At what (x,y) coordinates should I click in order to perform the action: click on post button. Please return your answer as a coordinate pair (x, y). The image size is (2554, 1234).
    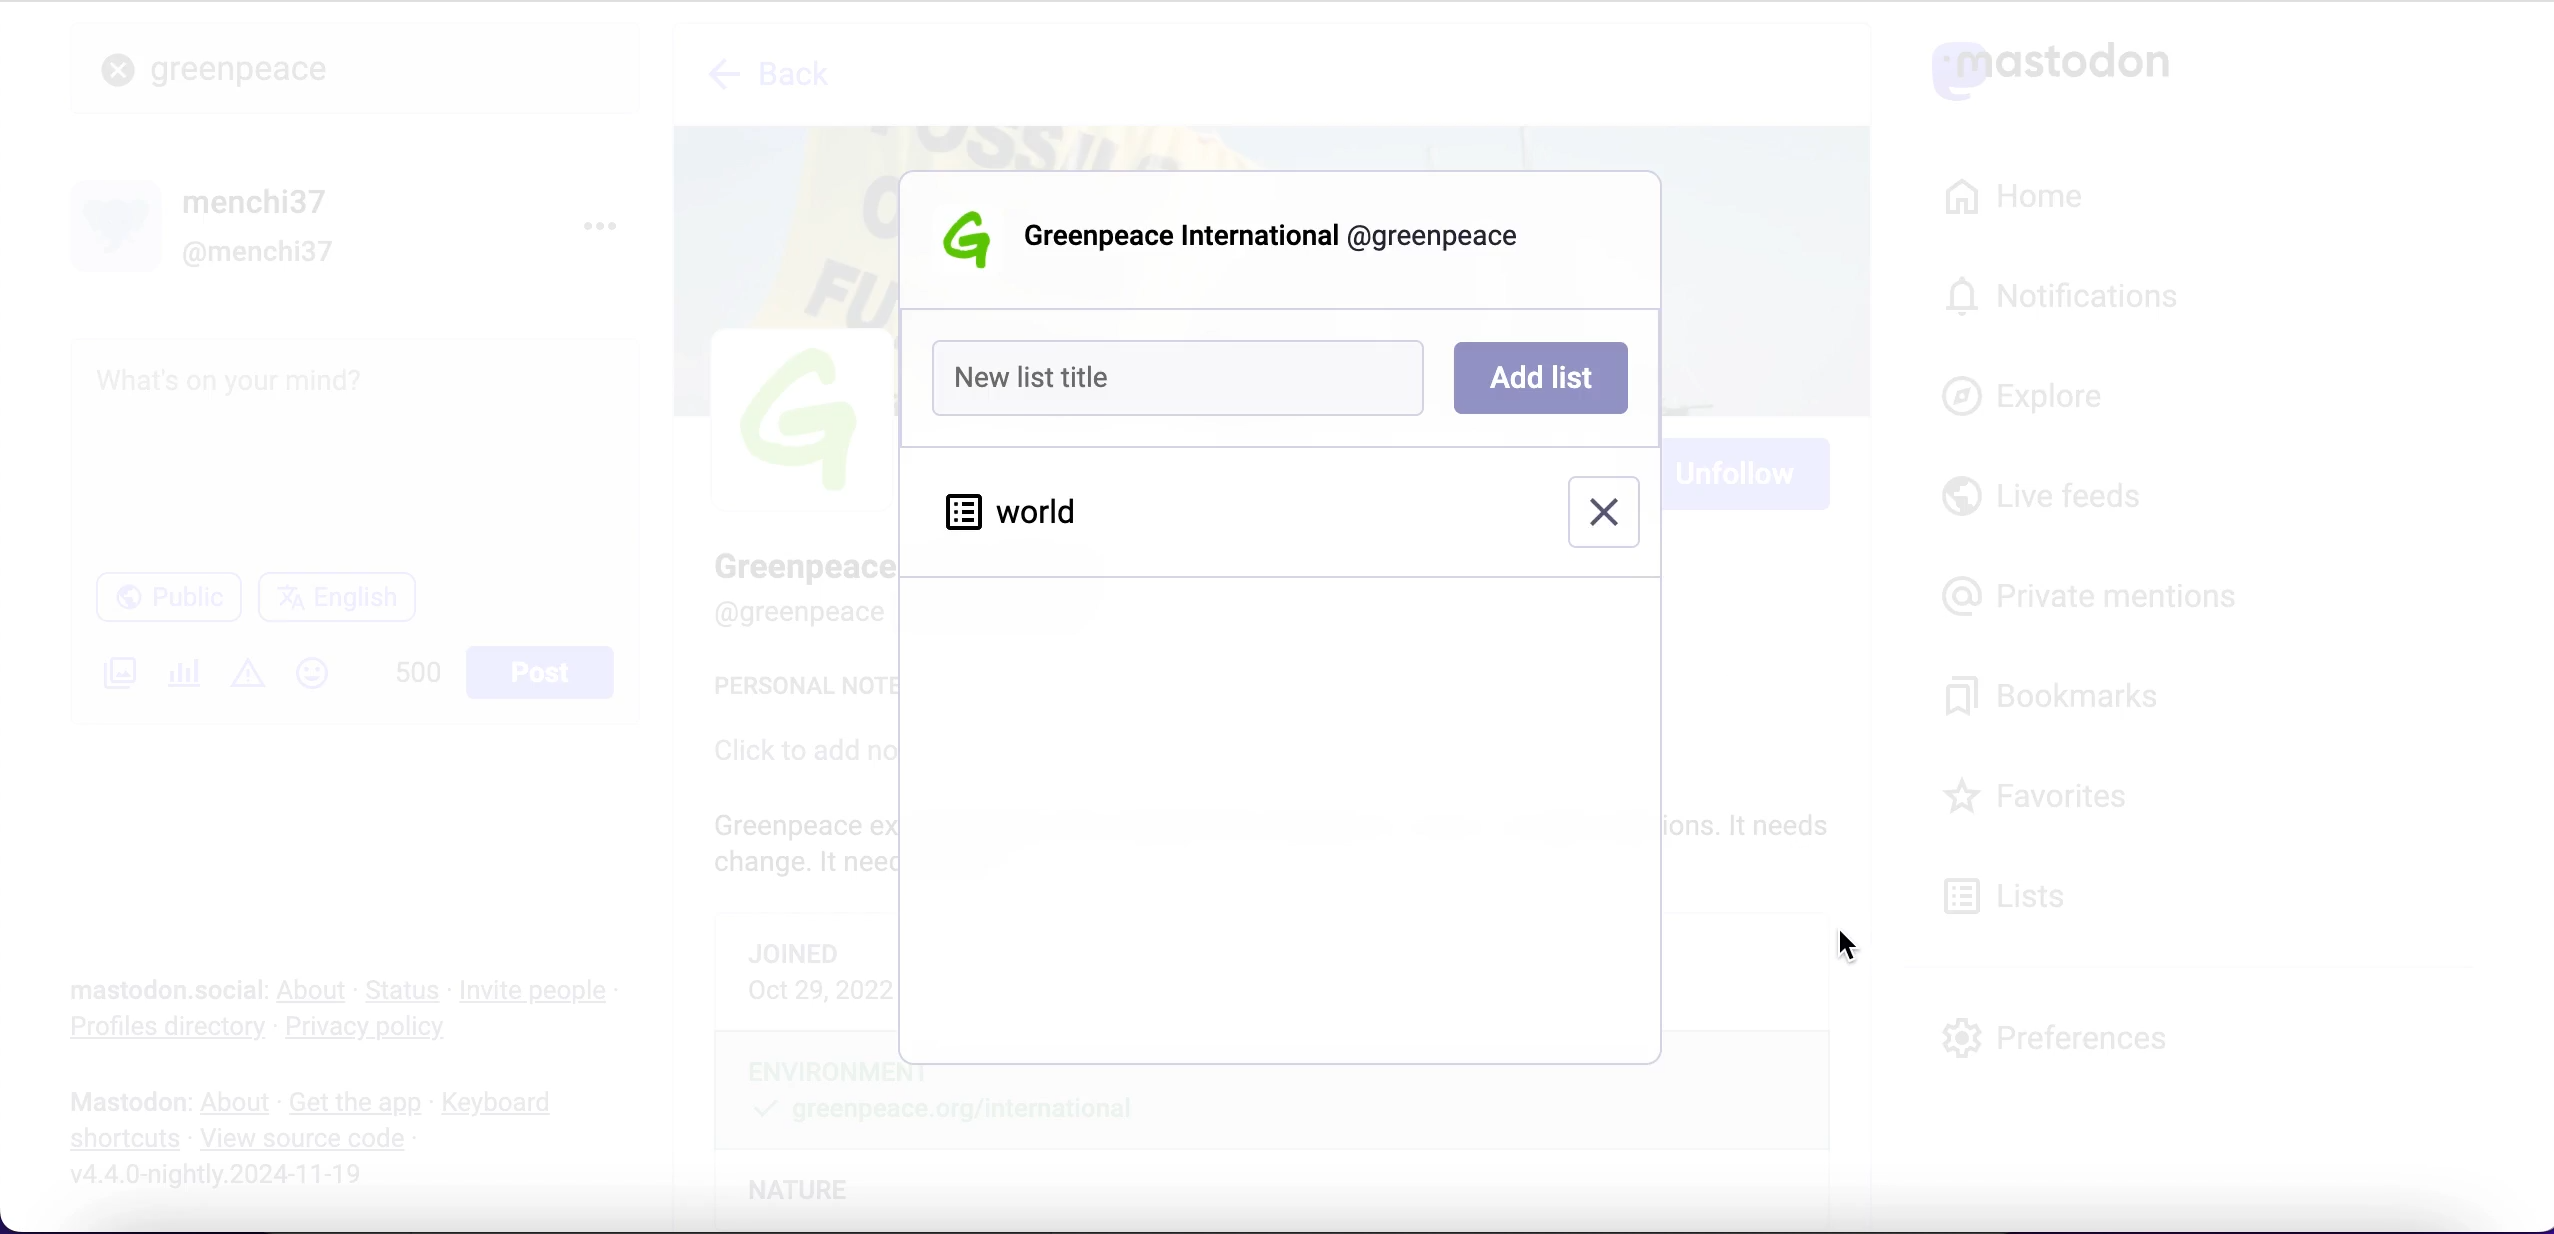
    Looking at the image, I should click on (546, 673).